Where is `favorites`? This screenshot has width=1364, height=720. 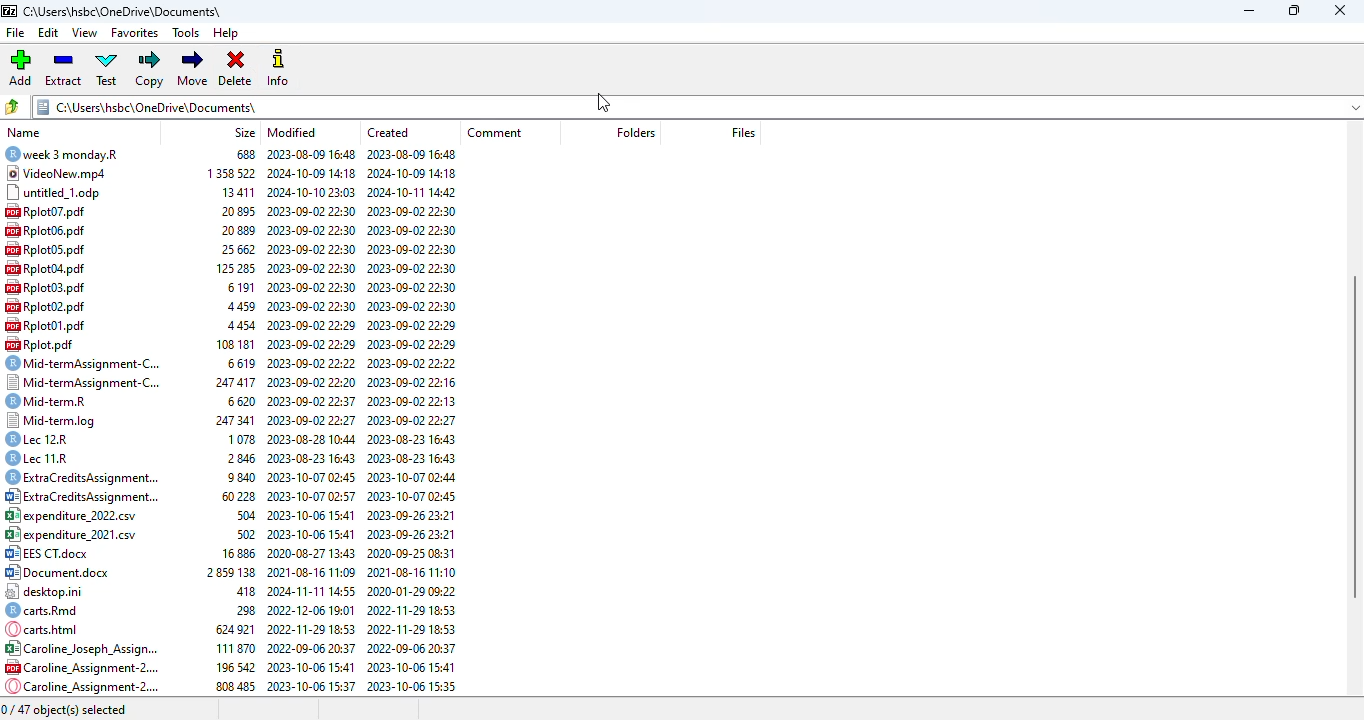 favorites is located at coordinates (135, 33).